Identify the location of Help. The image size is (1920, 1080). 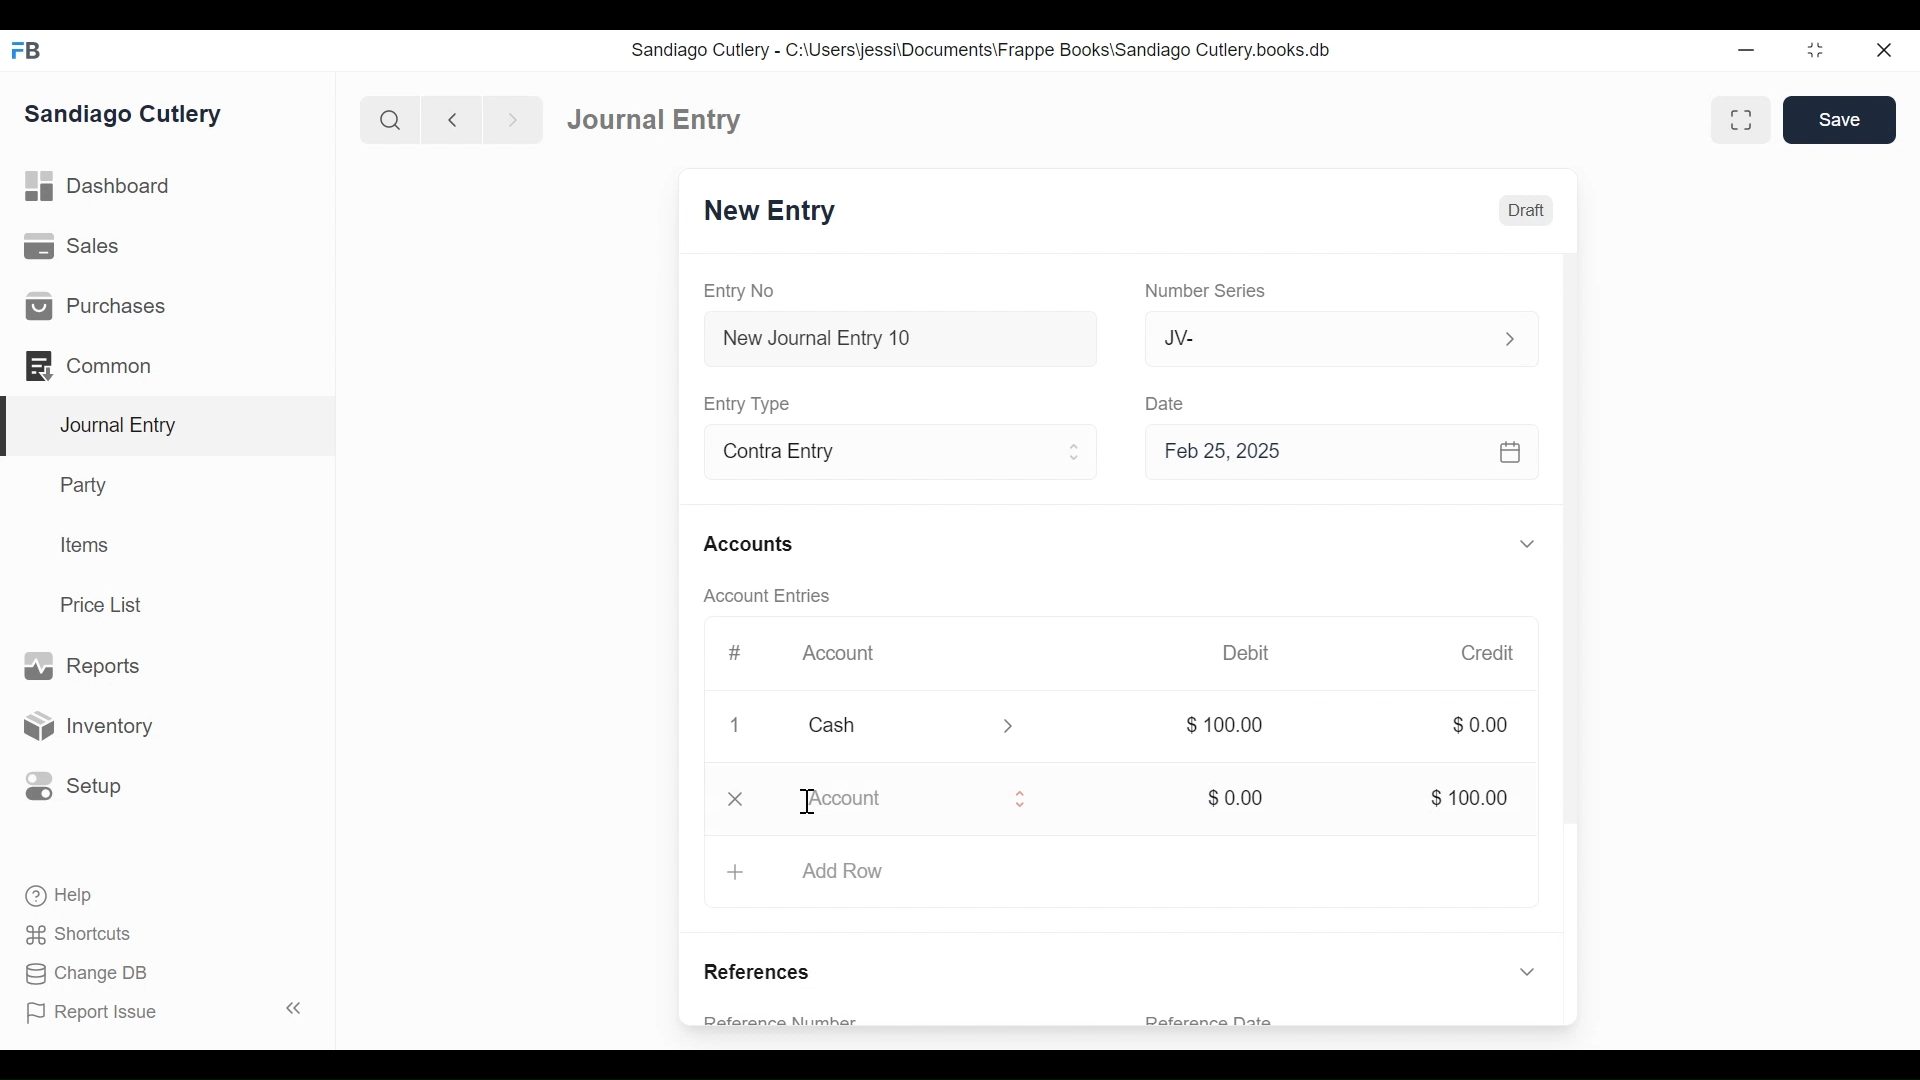
(56, 893).